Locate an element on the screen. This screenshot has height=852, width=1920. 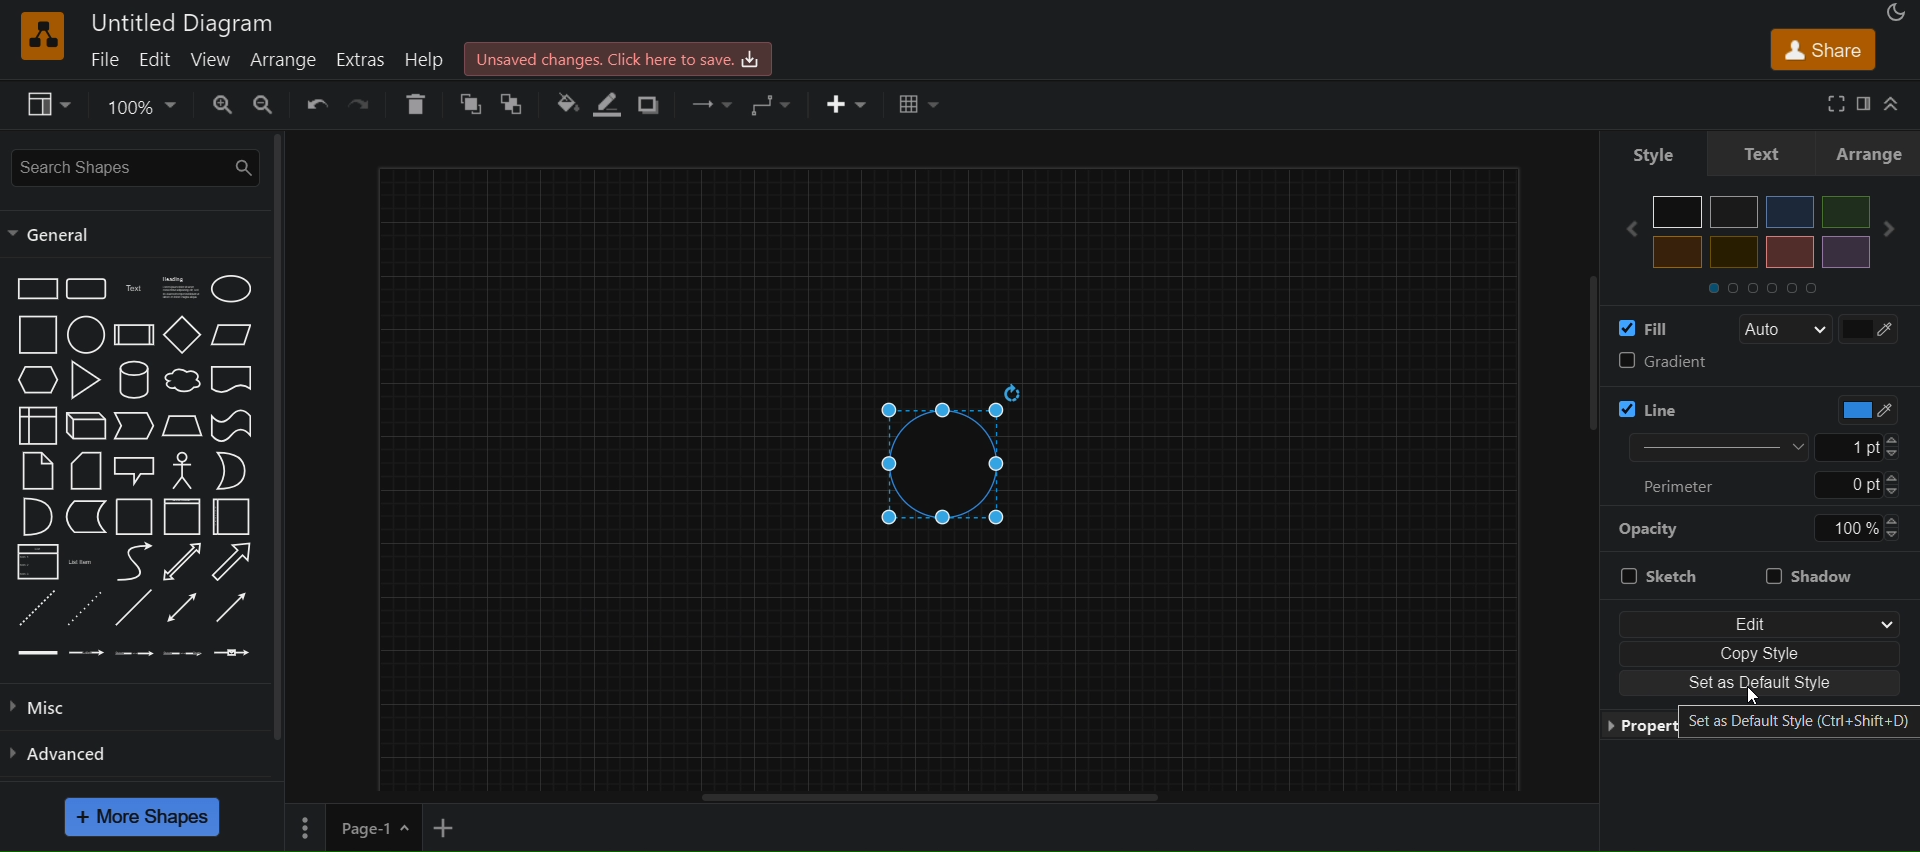
light yellow color is located at coordinates (1733, 252).